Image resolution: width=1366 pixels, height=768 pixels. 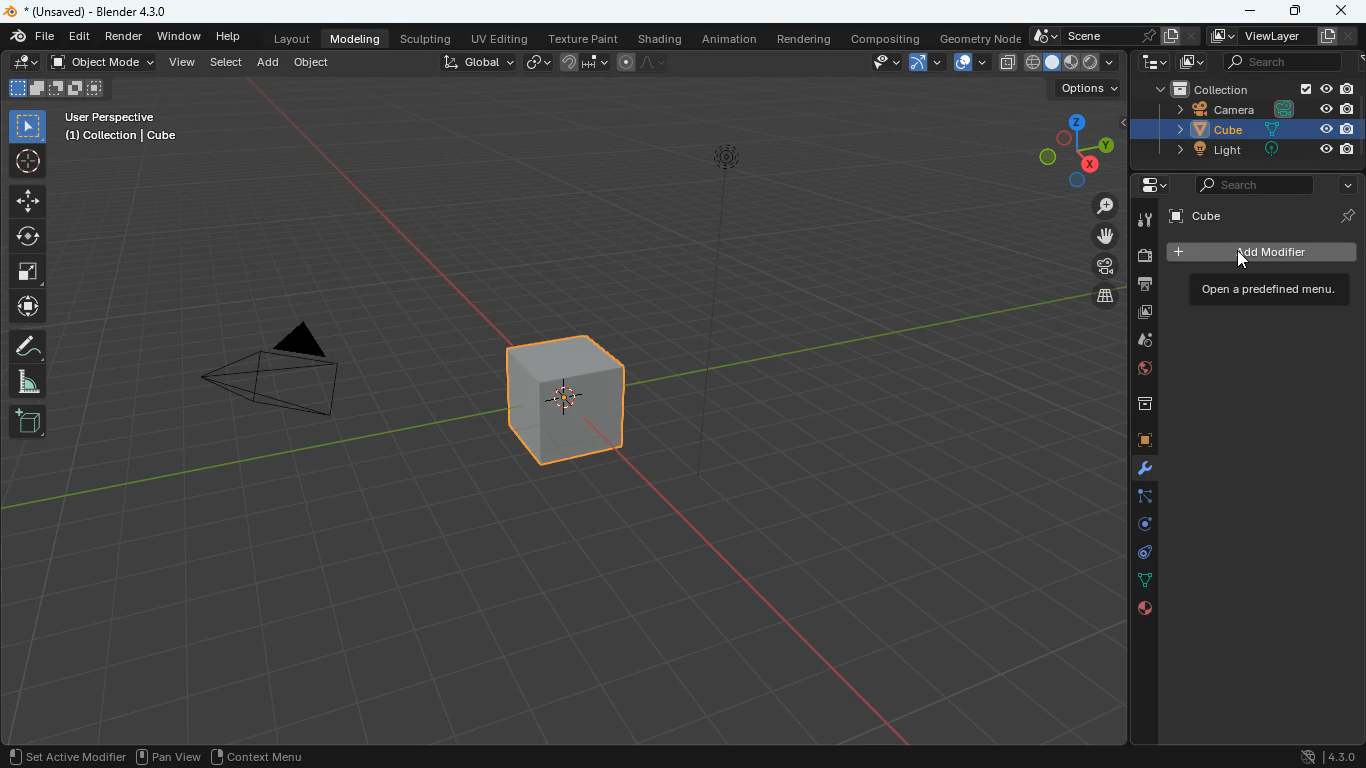 What do you see at coordinates (1134, 404) in the screenshot?
I see `archive` at bounding box center [1134, 404].